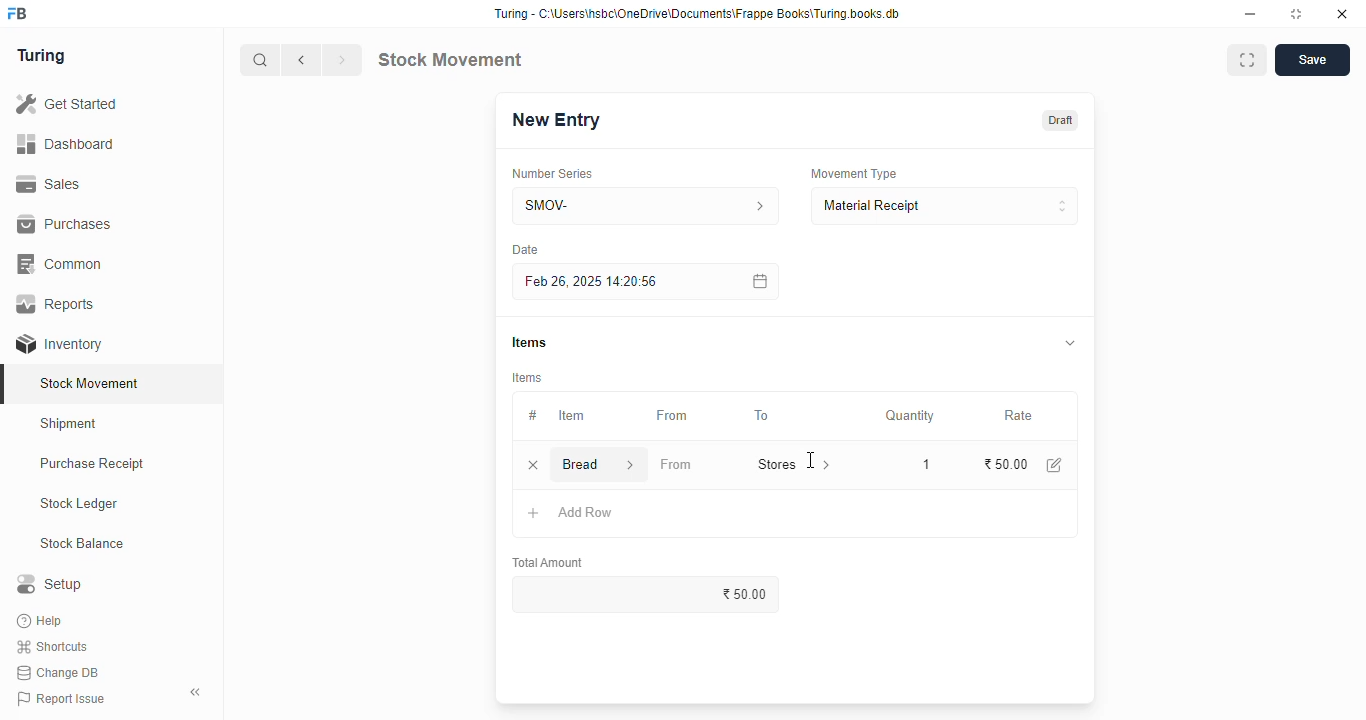  What do you see at coordinates (449, 59) in the screenshot?
I see `stock movement` at bounding box center [449, 59].